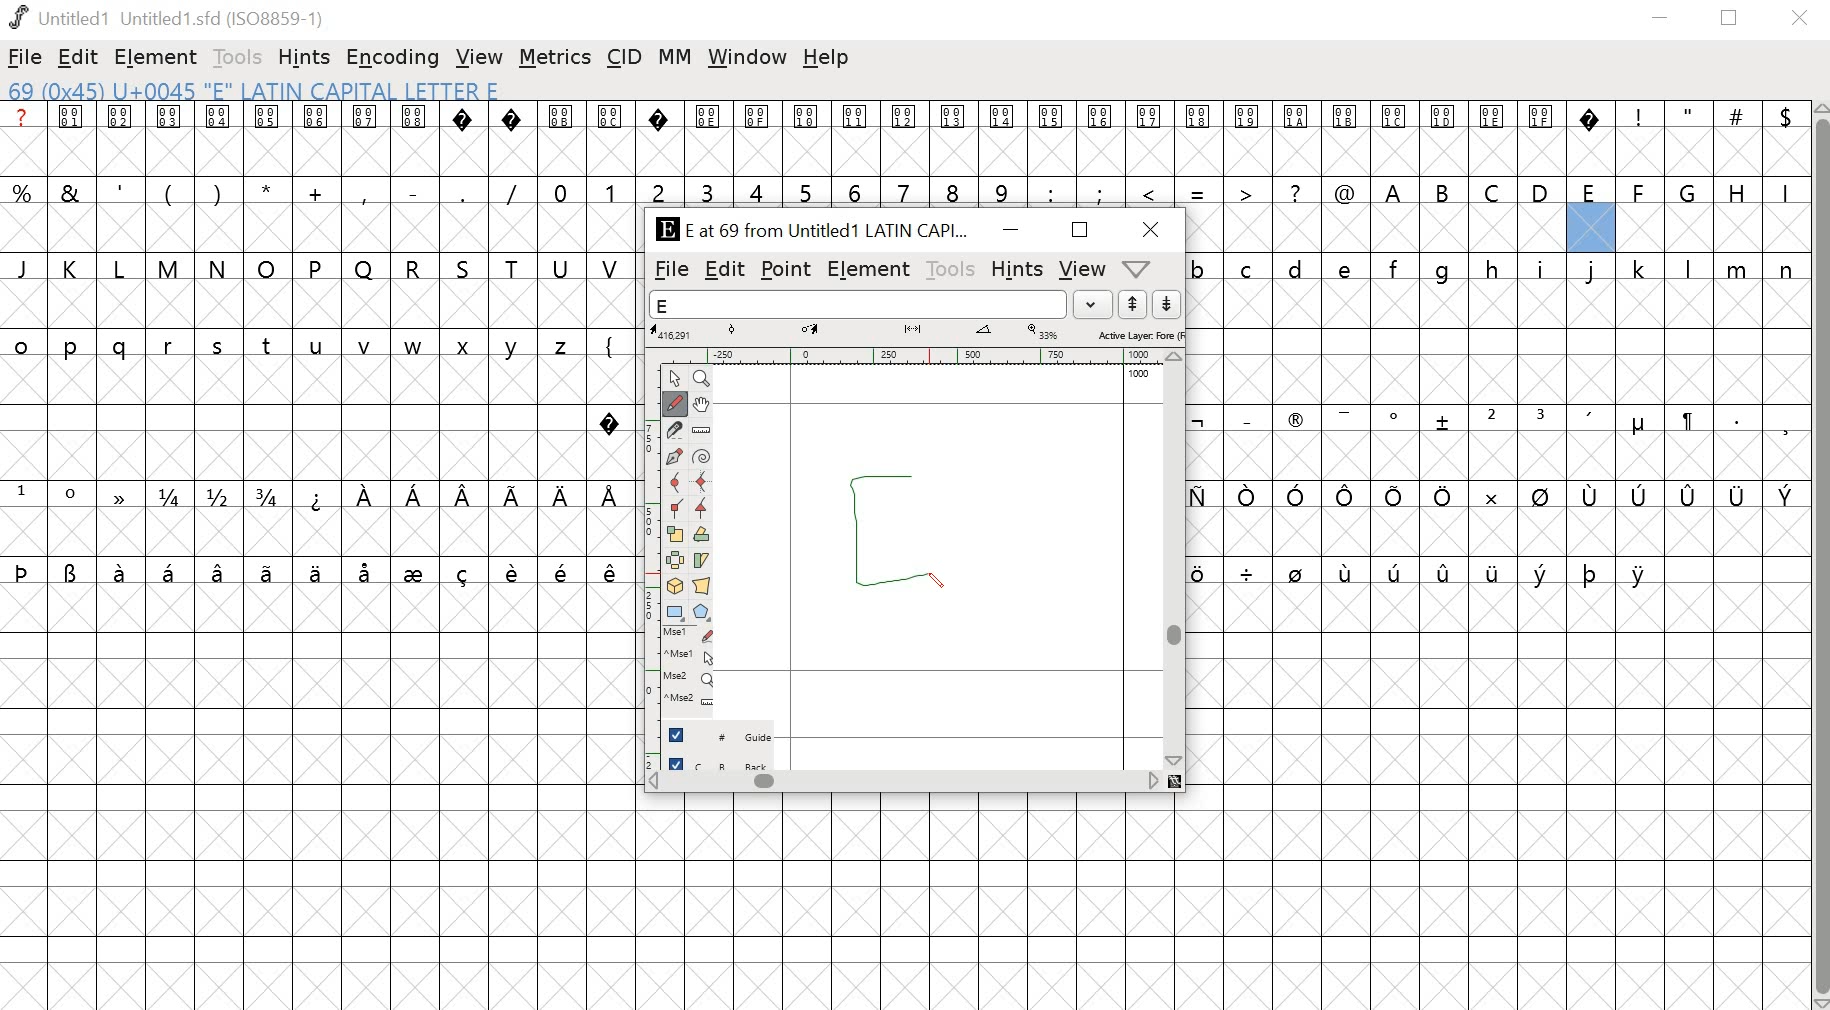 The image size is (1830, 1010). I want to click on 1000, so click(1140, 374).